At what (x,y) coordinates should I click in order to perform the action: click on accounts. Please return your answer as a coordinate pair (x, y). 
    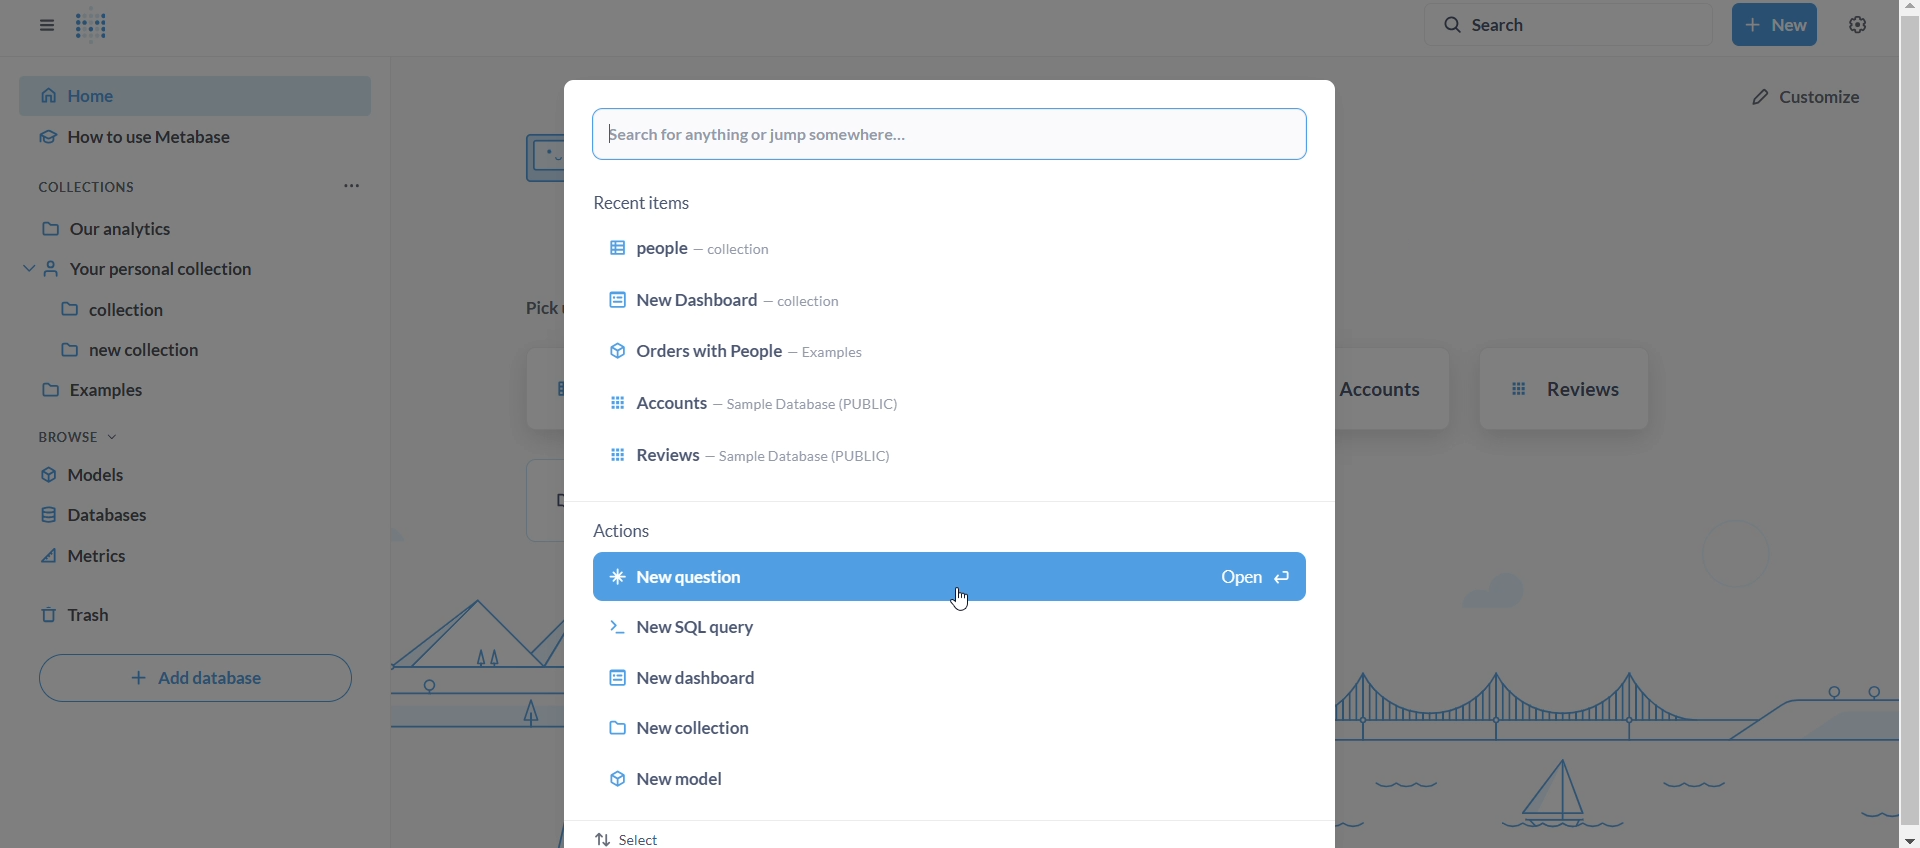
    Looking at the image, I should click on (1393, 388).